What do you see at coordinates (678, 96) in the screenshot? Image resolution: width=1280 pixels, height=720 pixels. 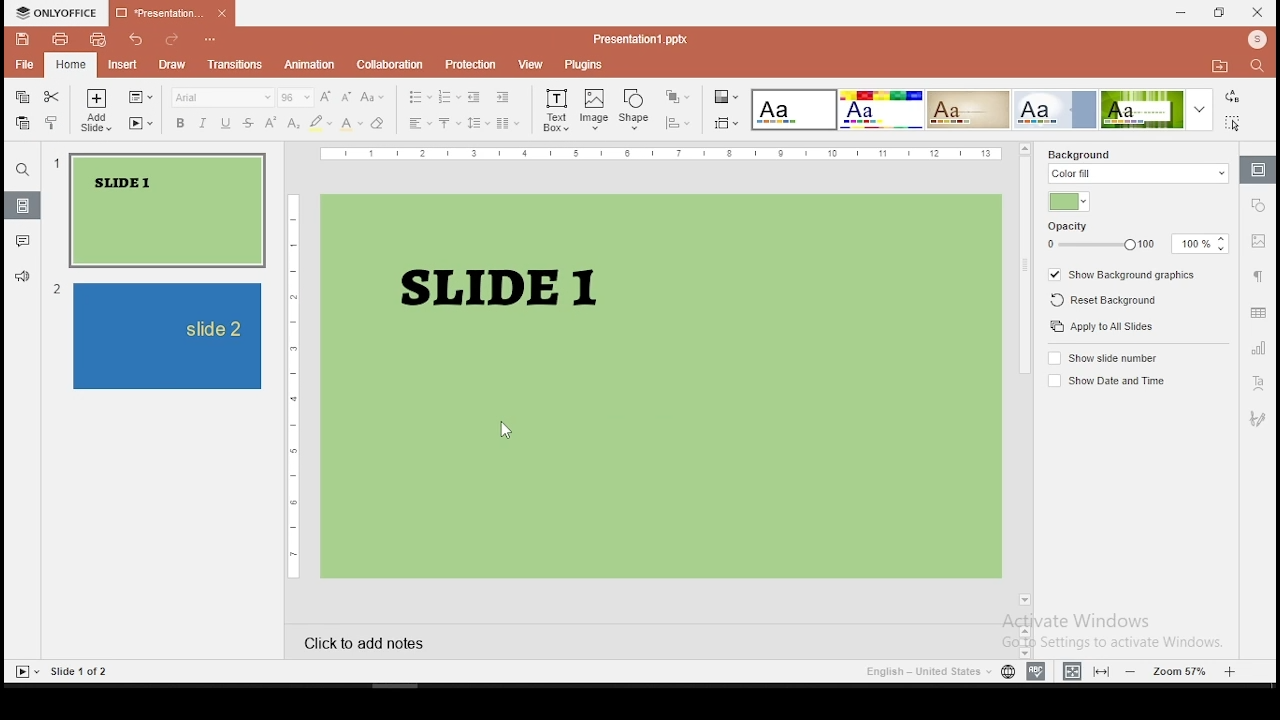 I see `arrange objects` at bounding box center [678, 96].